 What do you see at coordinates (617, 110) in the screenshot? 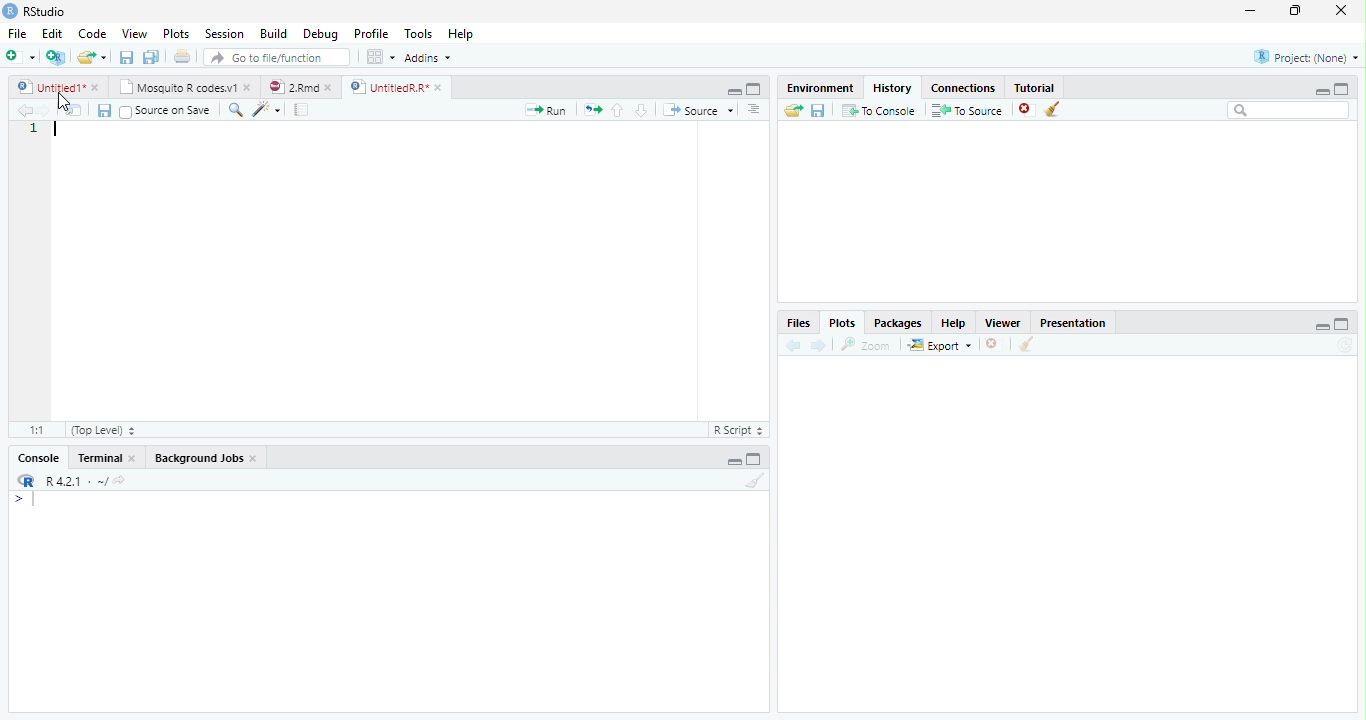
I see `Go to previous section/chunk` at bounding box center [617, 110].